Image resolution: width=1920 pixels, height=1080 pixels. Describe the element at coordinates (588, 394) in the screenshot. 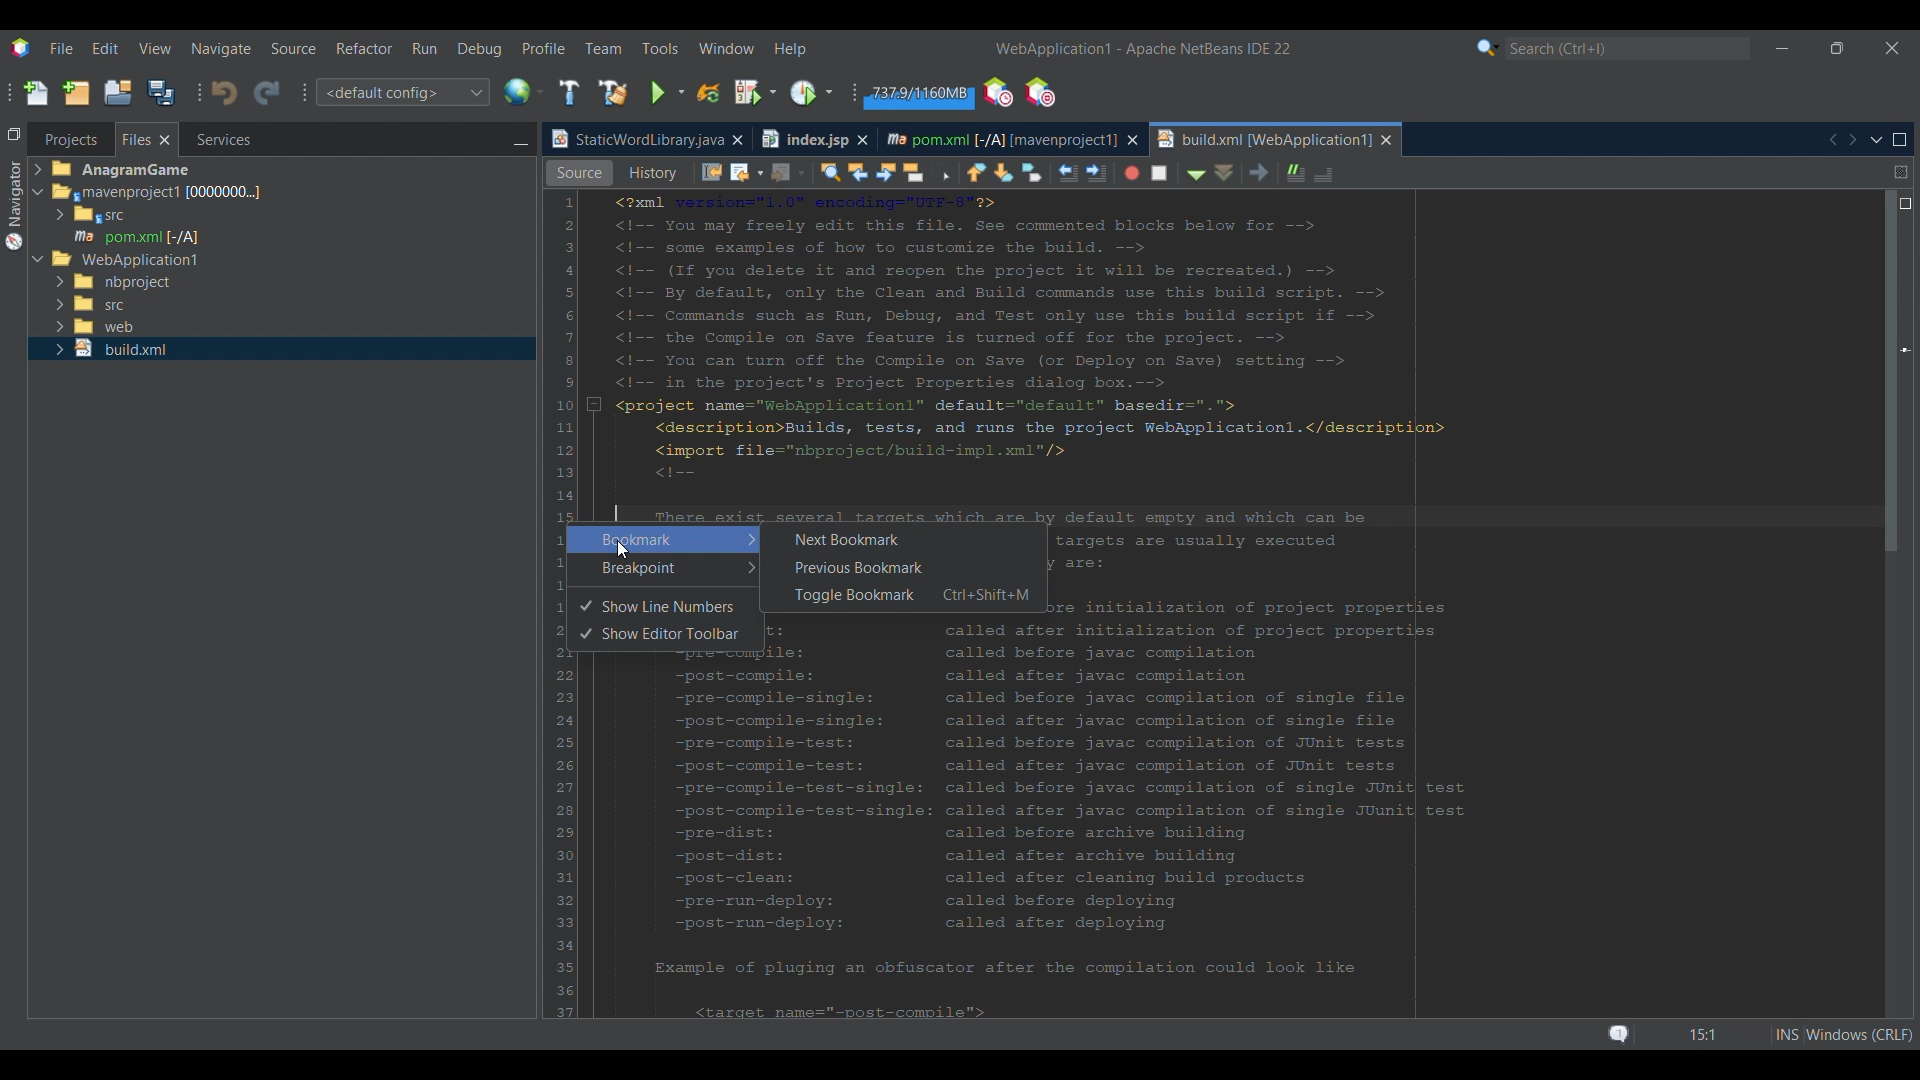

I see `Indicates current selection` at that location.